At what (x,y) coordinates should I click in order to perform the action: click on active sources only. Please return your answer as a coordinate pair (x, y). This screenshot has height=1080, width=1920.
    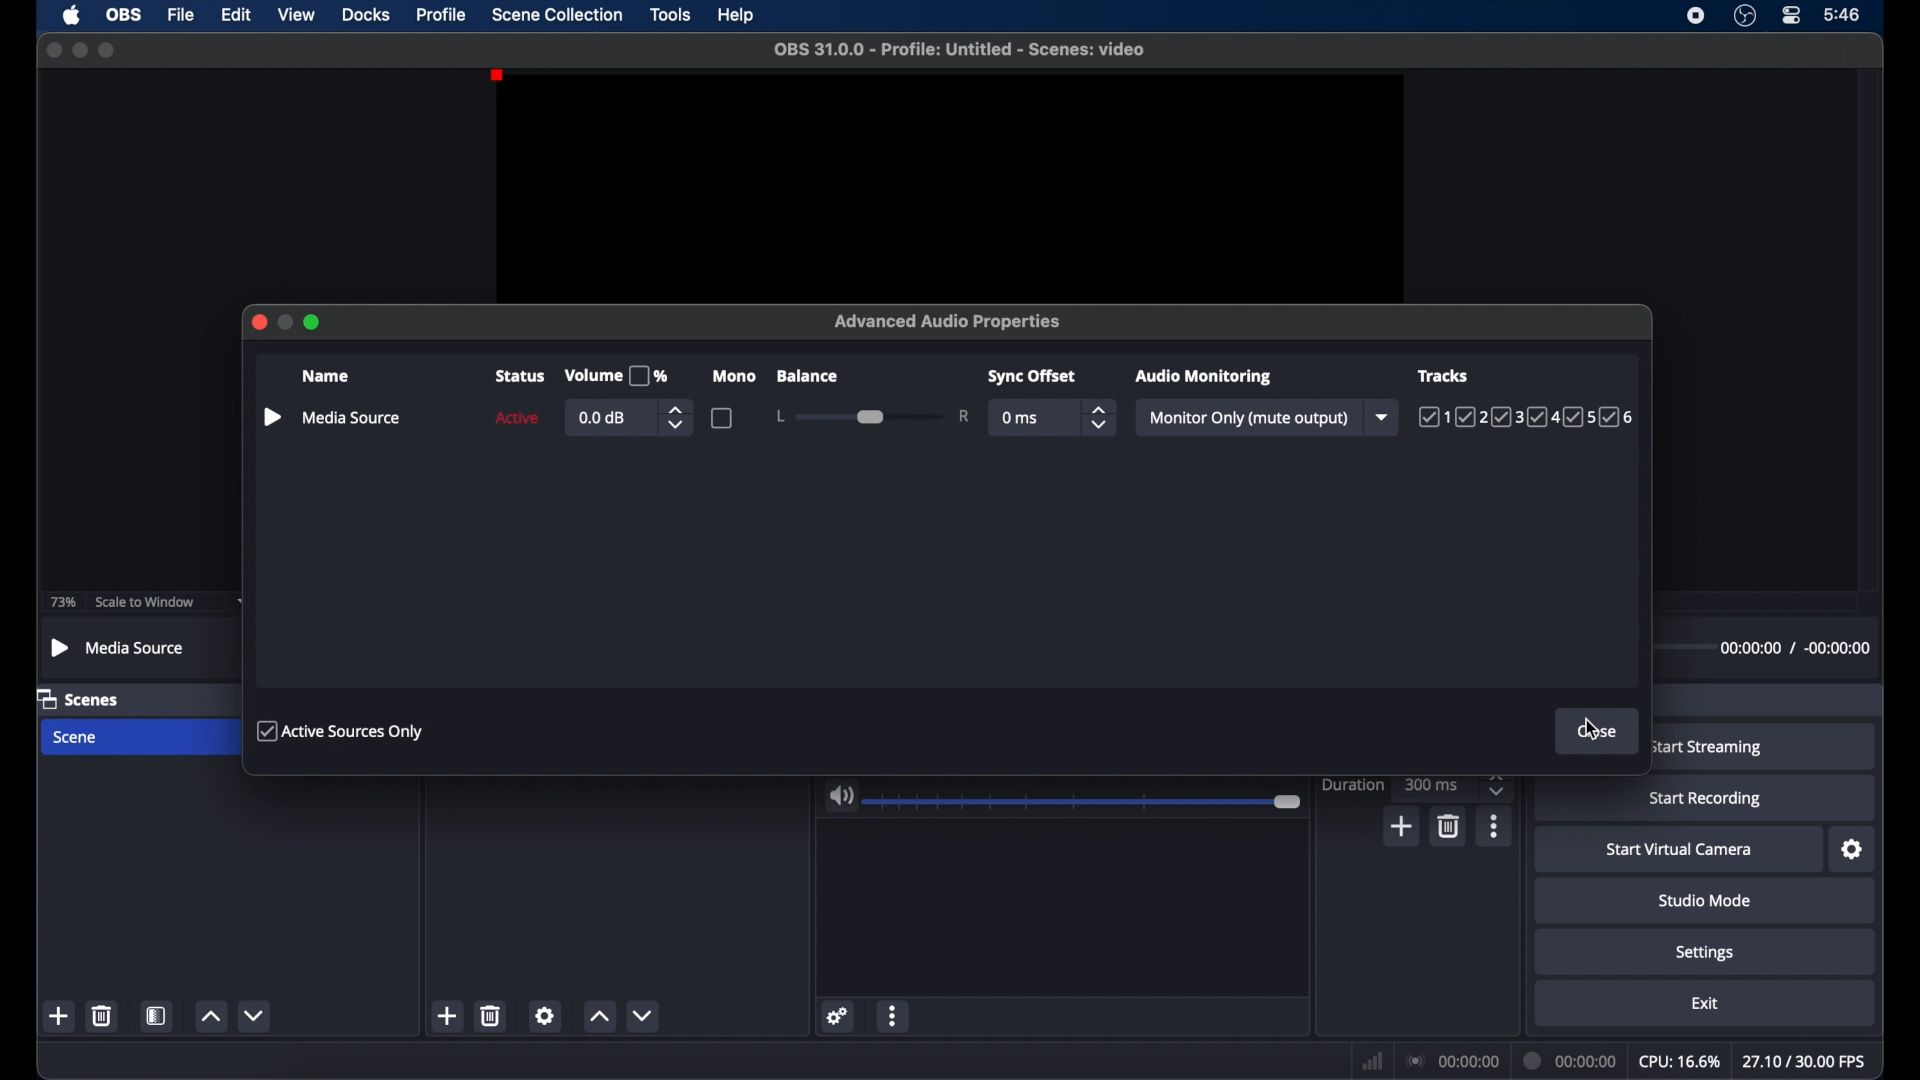
    Looking at the image, I should click on (341, 730).